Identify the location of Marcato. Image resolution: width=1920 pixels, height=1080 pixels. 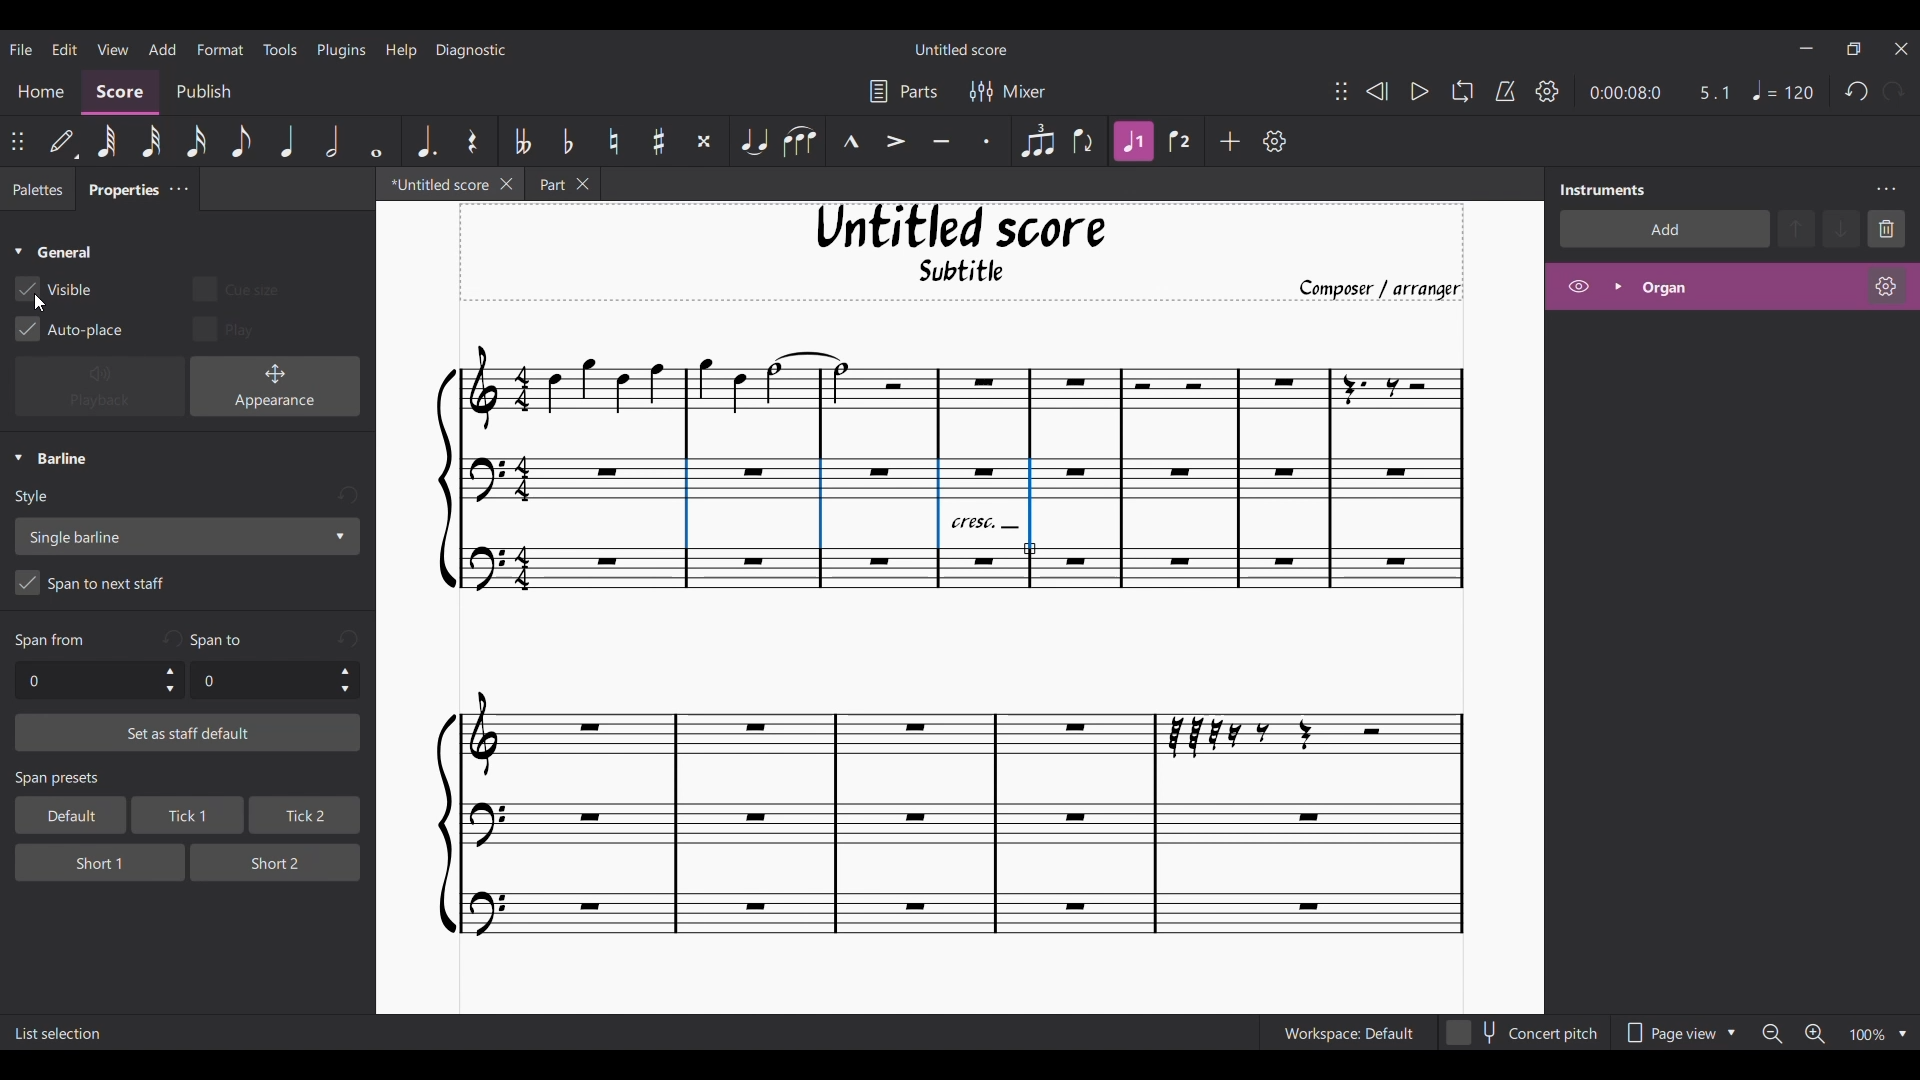
(851, 142).